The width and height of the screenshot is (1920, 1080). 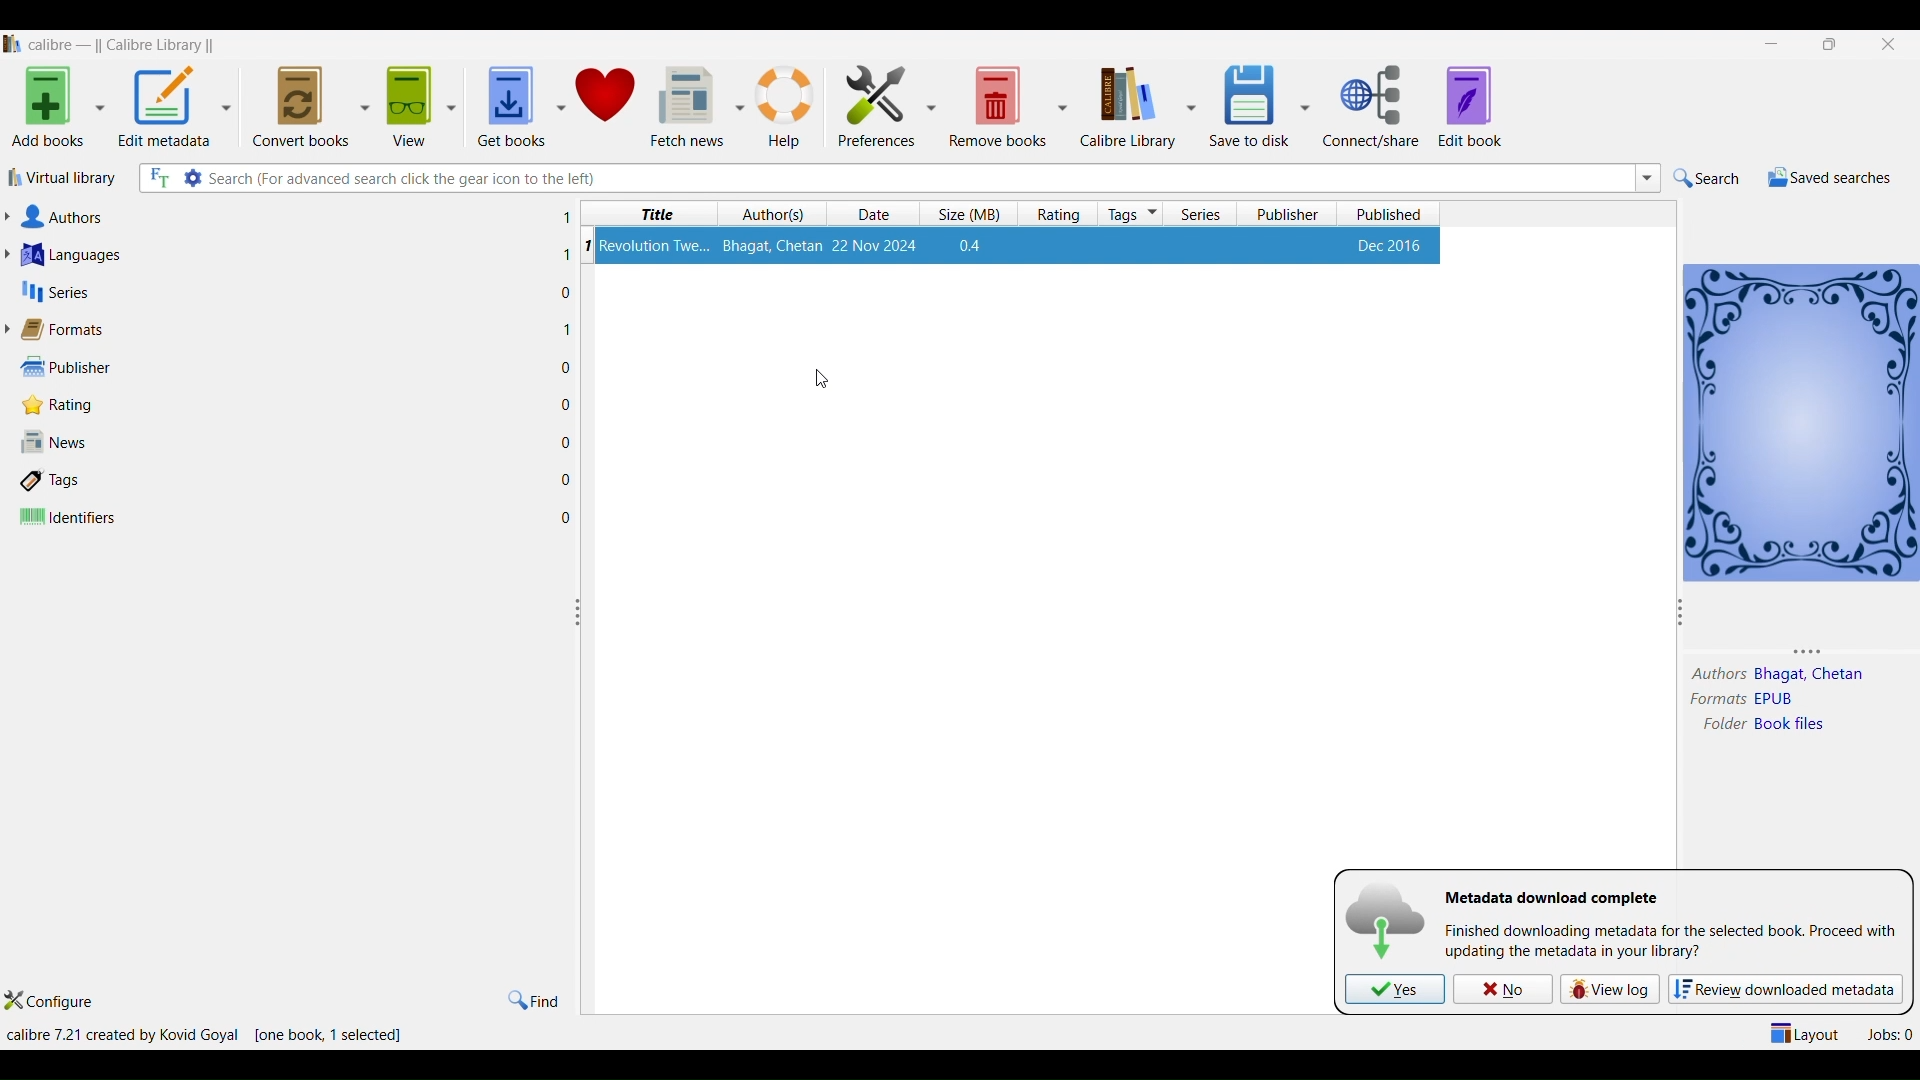 I want to click on preferences options dropdown button, so click(x=933, y=106).